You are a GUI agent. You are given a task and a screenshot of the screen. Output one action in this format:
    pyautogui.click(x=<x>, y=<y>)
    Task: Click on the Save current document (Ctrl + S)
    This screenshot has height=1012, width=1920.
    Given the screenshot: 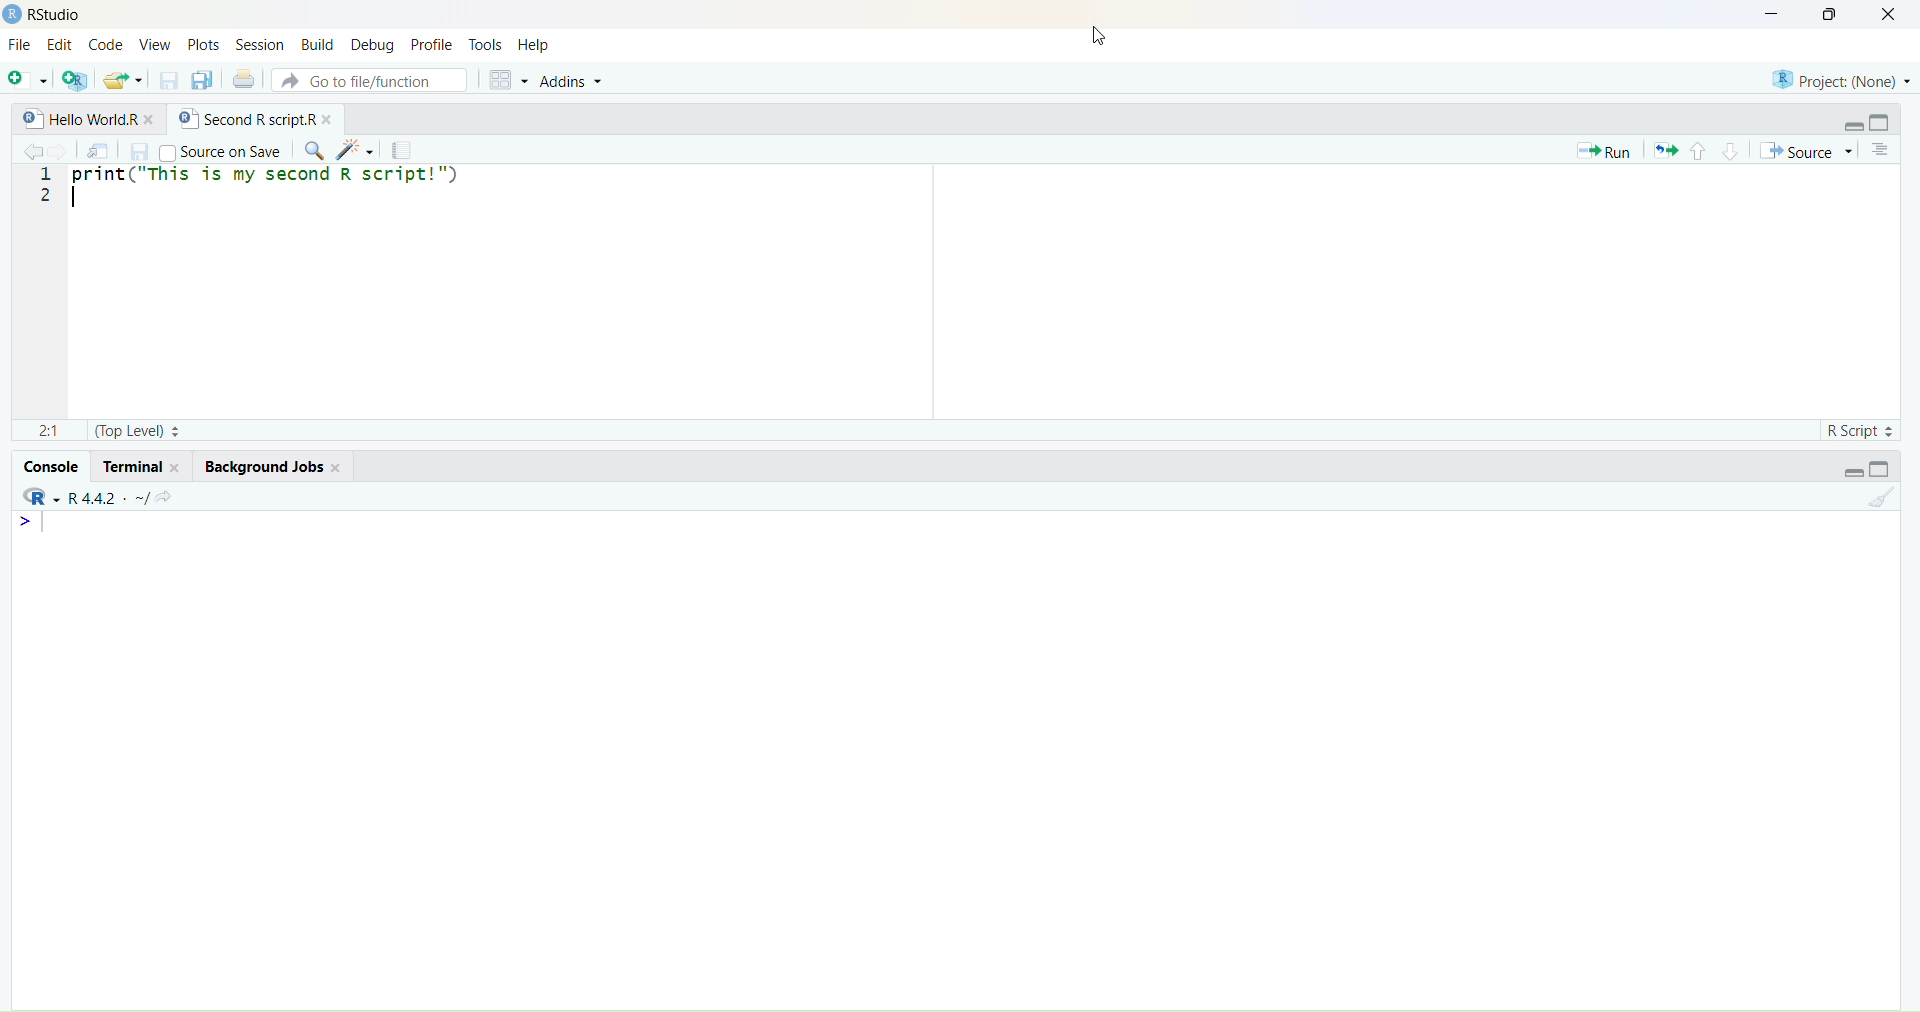 What is the action you would take?
    pyautogui.click(x=140, y=151)
    